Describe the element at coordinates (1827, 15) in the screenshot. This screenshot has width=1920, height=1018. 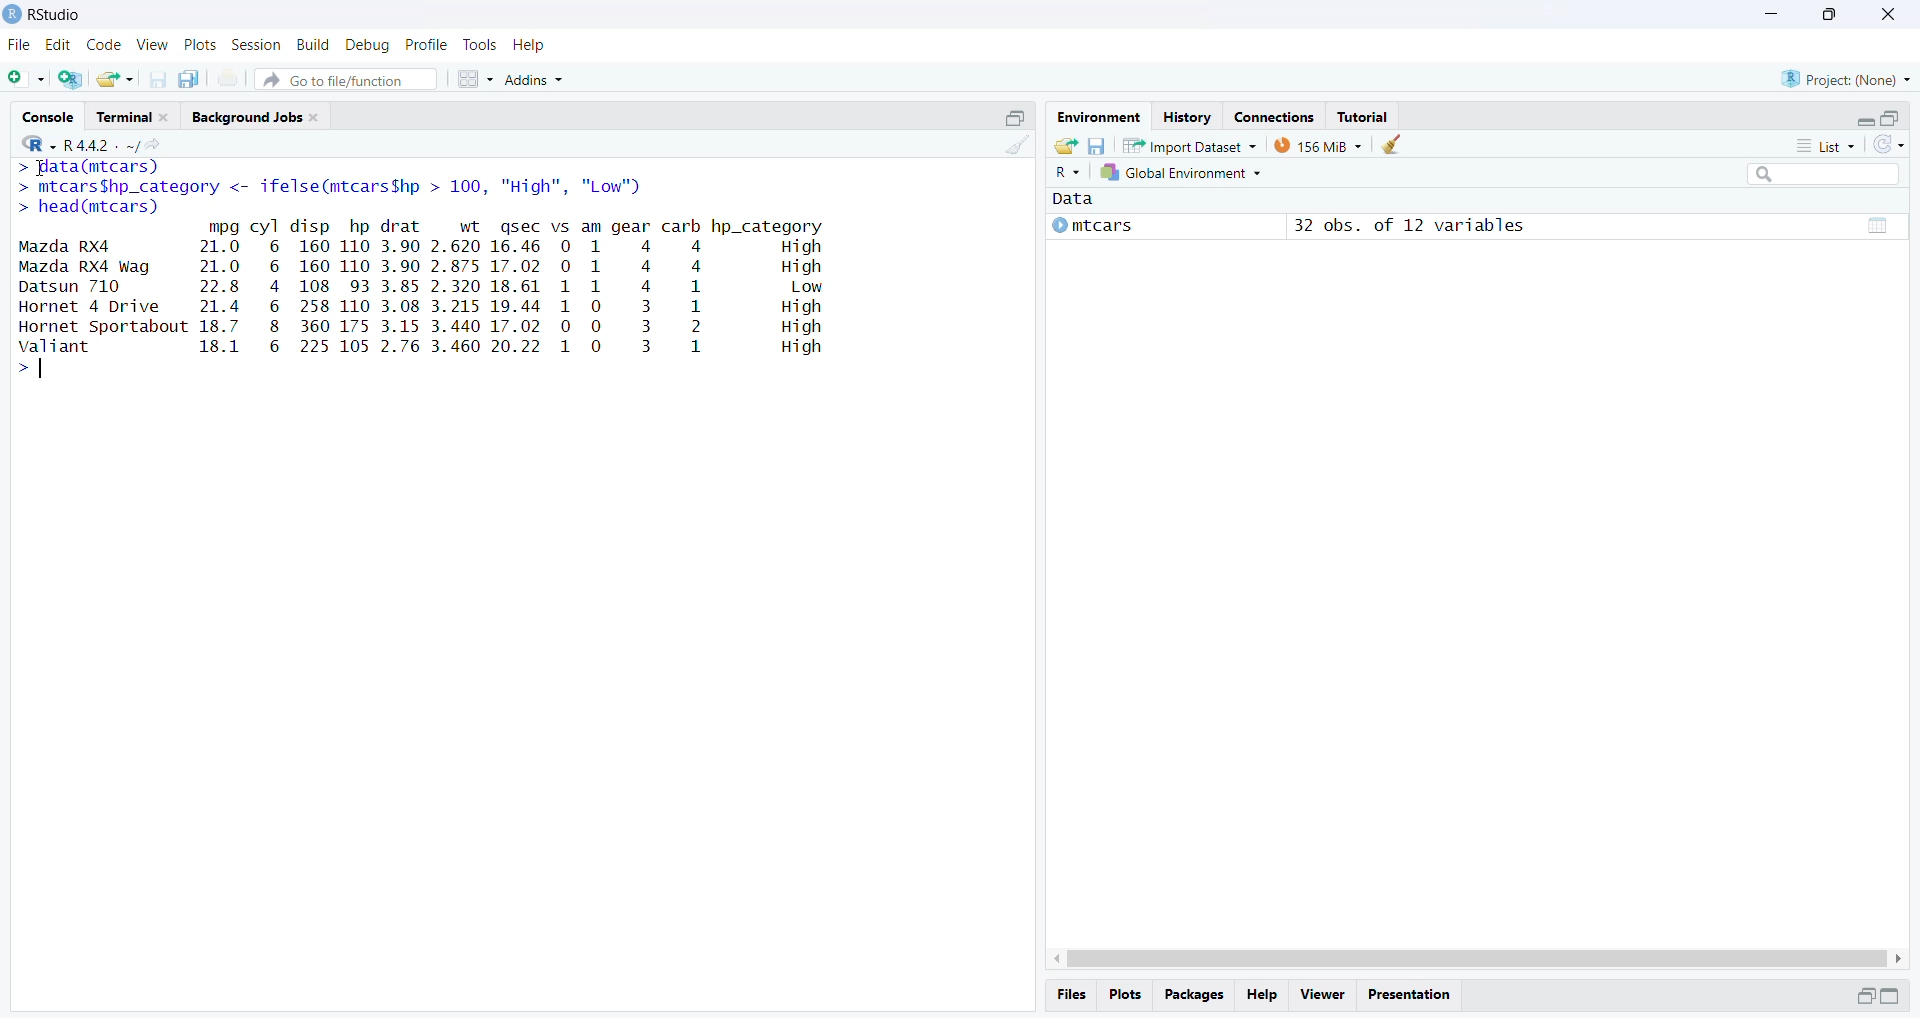
I see `Maximize` at that location.